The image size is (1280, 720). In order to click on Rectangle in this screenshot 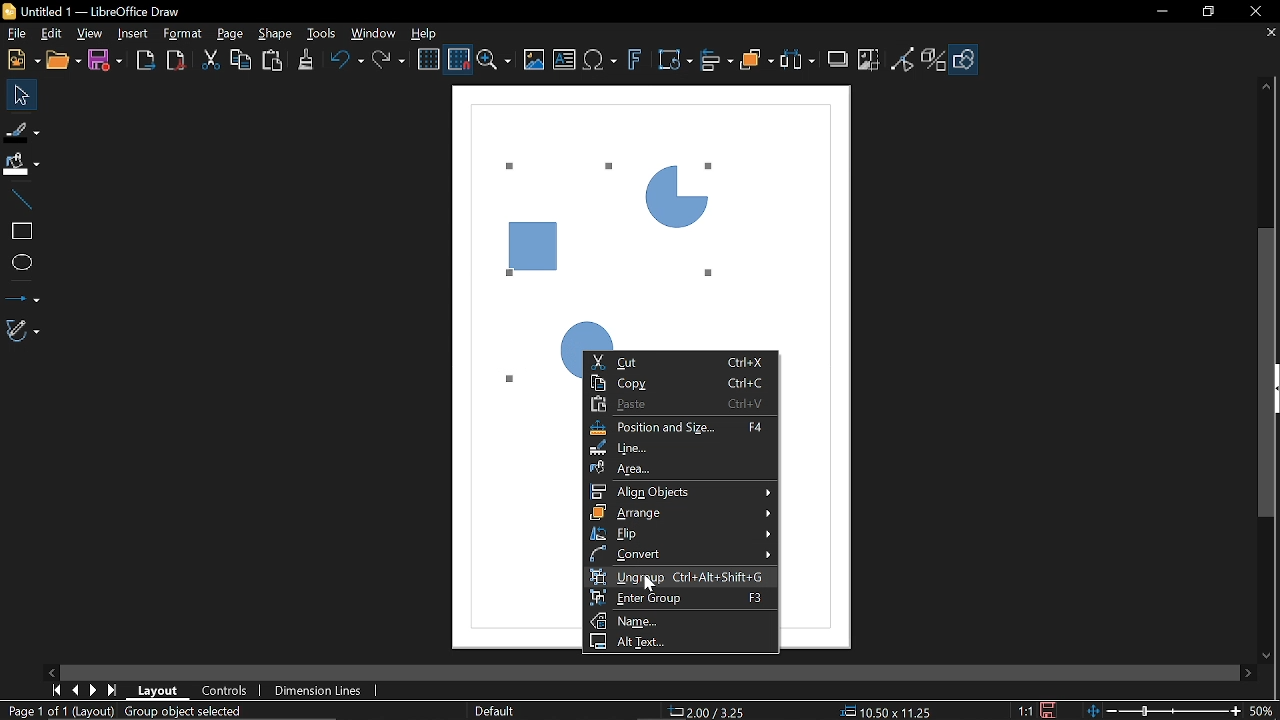, I will do `click(20, 229)`.